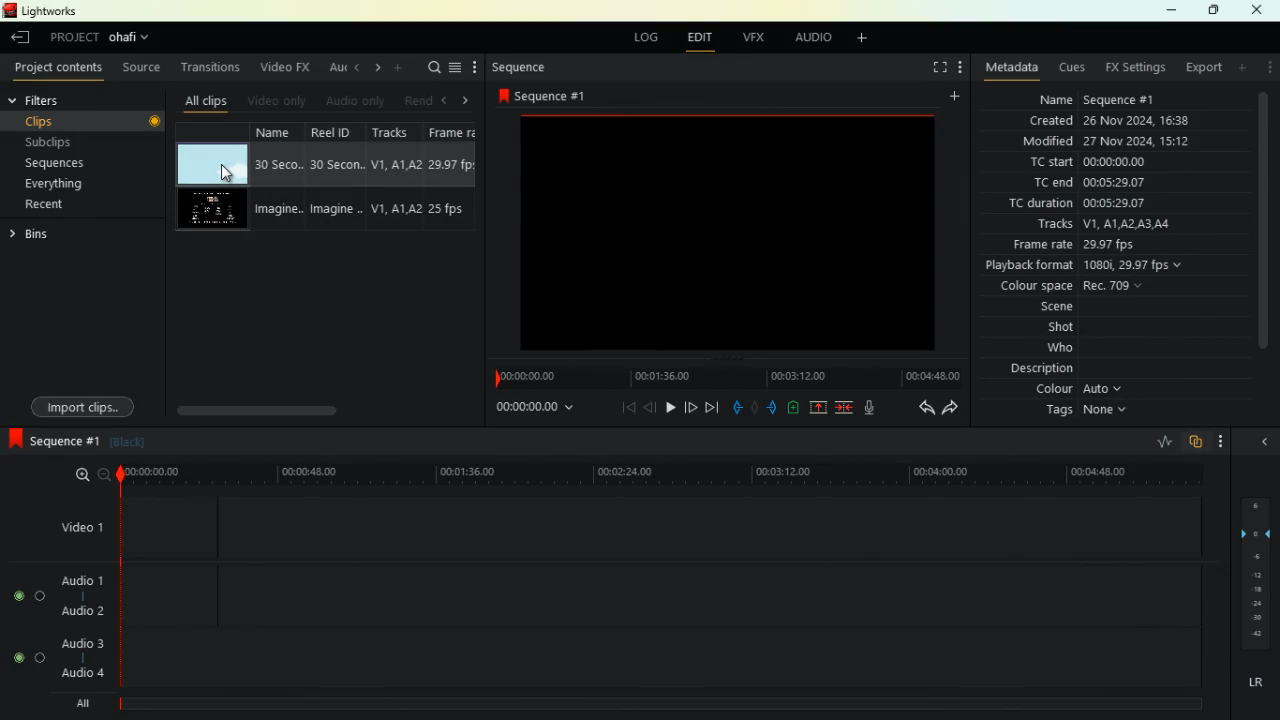  I want to click on left, so click(357, 70).